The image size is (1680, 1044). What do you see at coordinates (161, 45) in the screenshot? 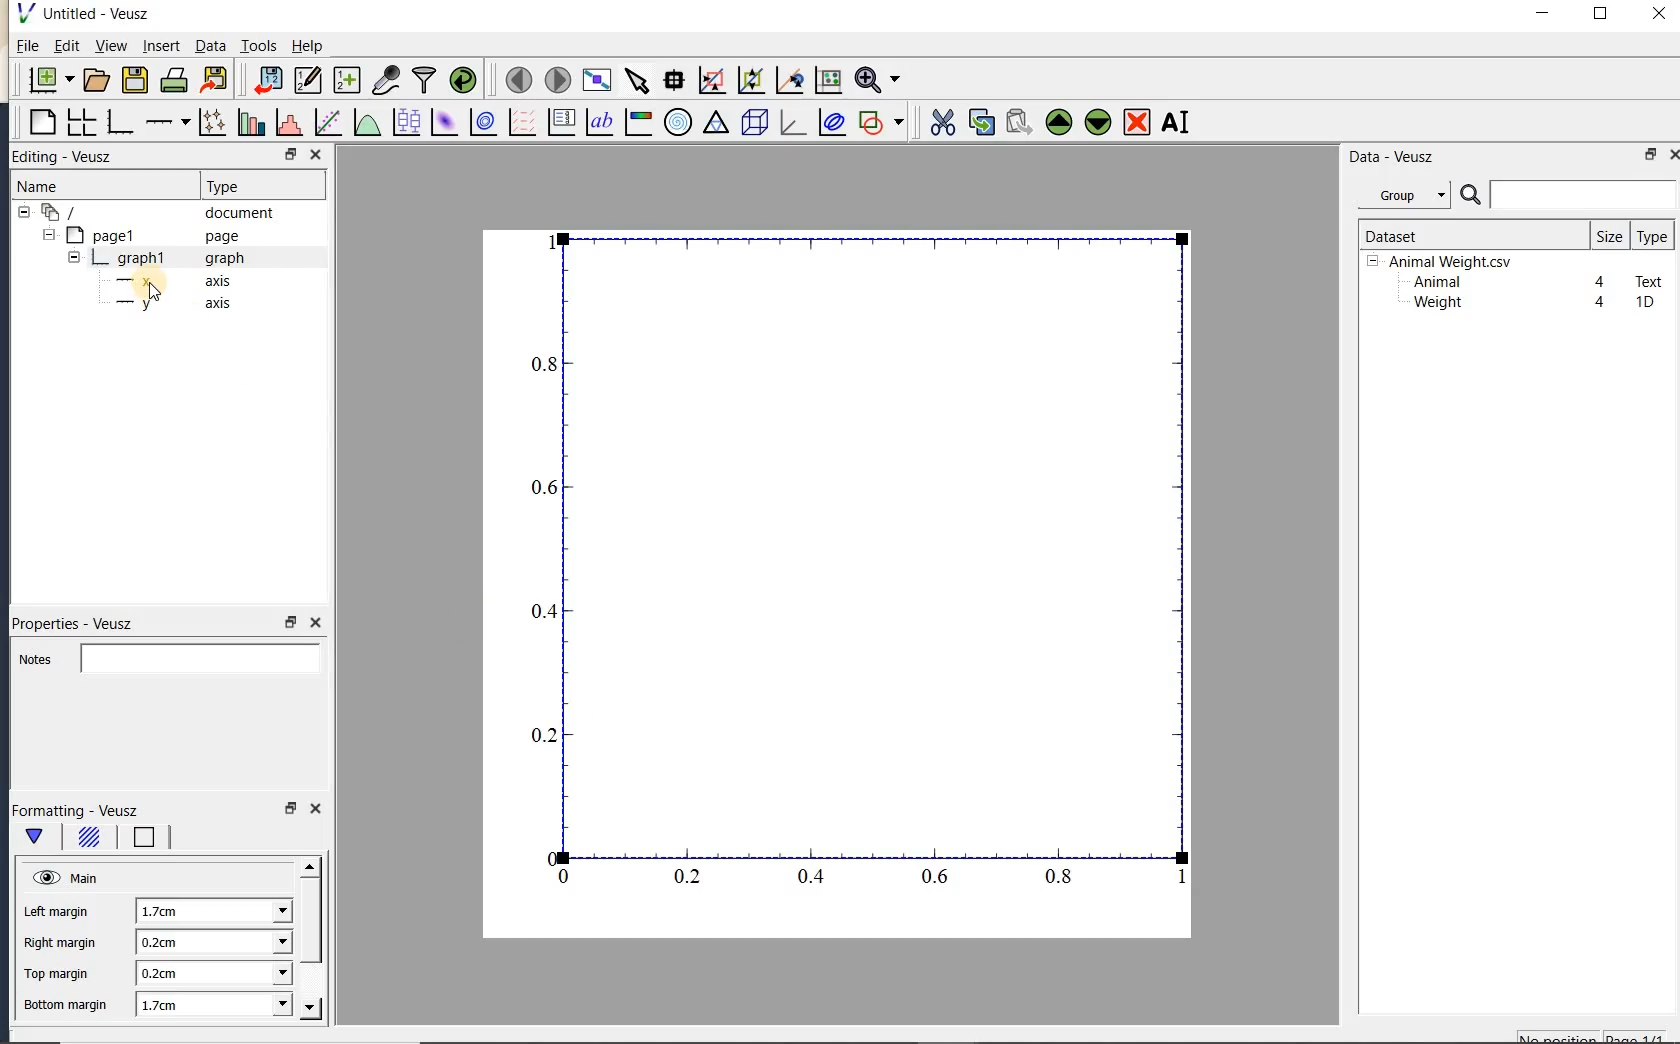
I see `insert` at bounding box center [161, 45].